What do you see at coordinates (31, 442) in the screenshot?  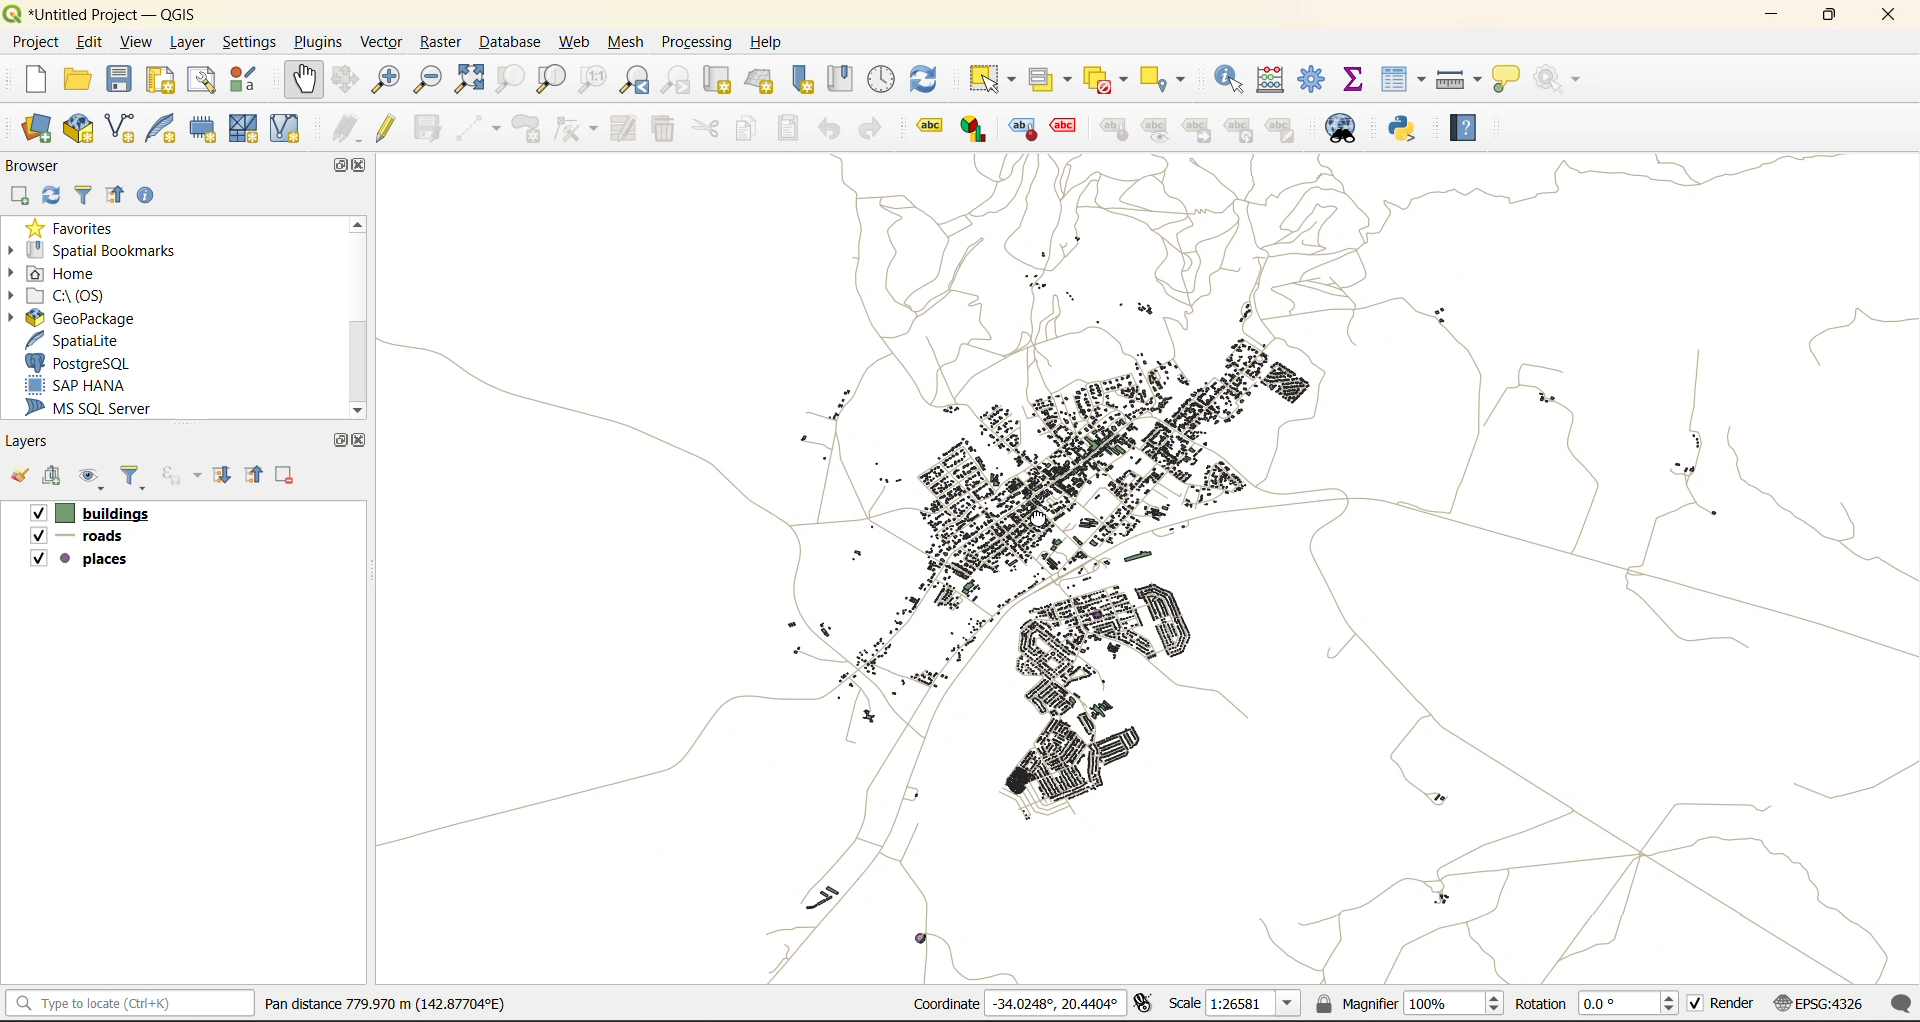 I see `layers` at bounding box center [31, 442].